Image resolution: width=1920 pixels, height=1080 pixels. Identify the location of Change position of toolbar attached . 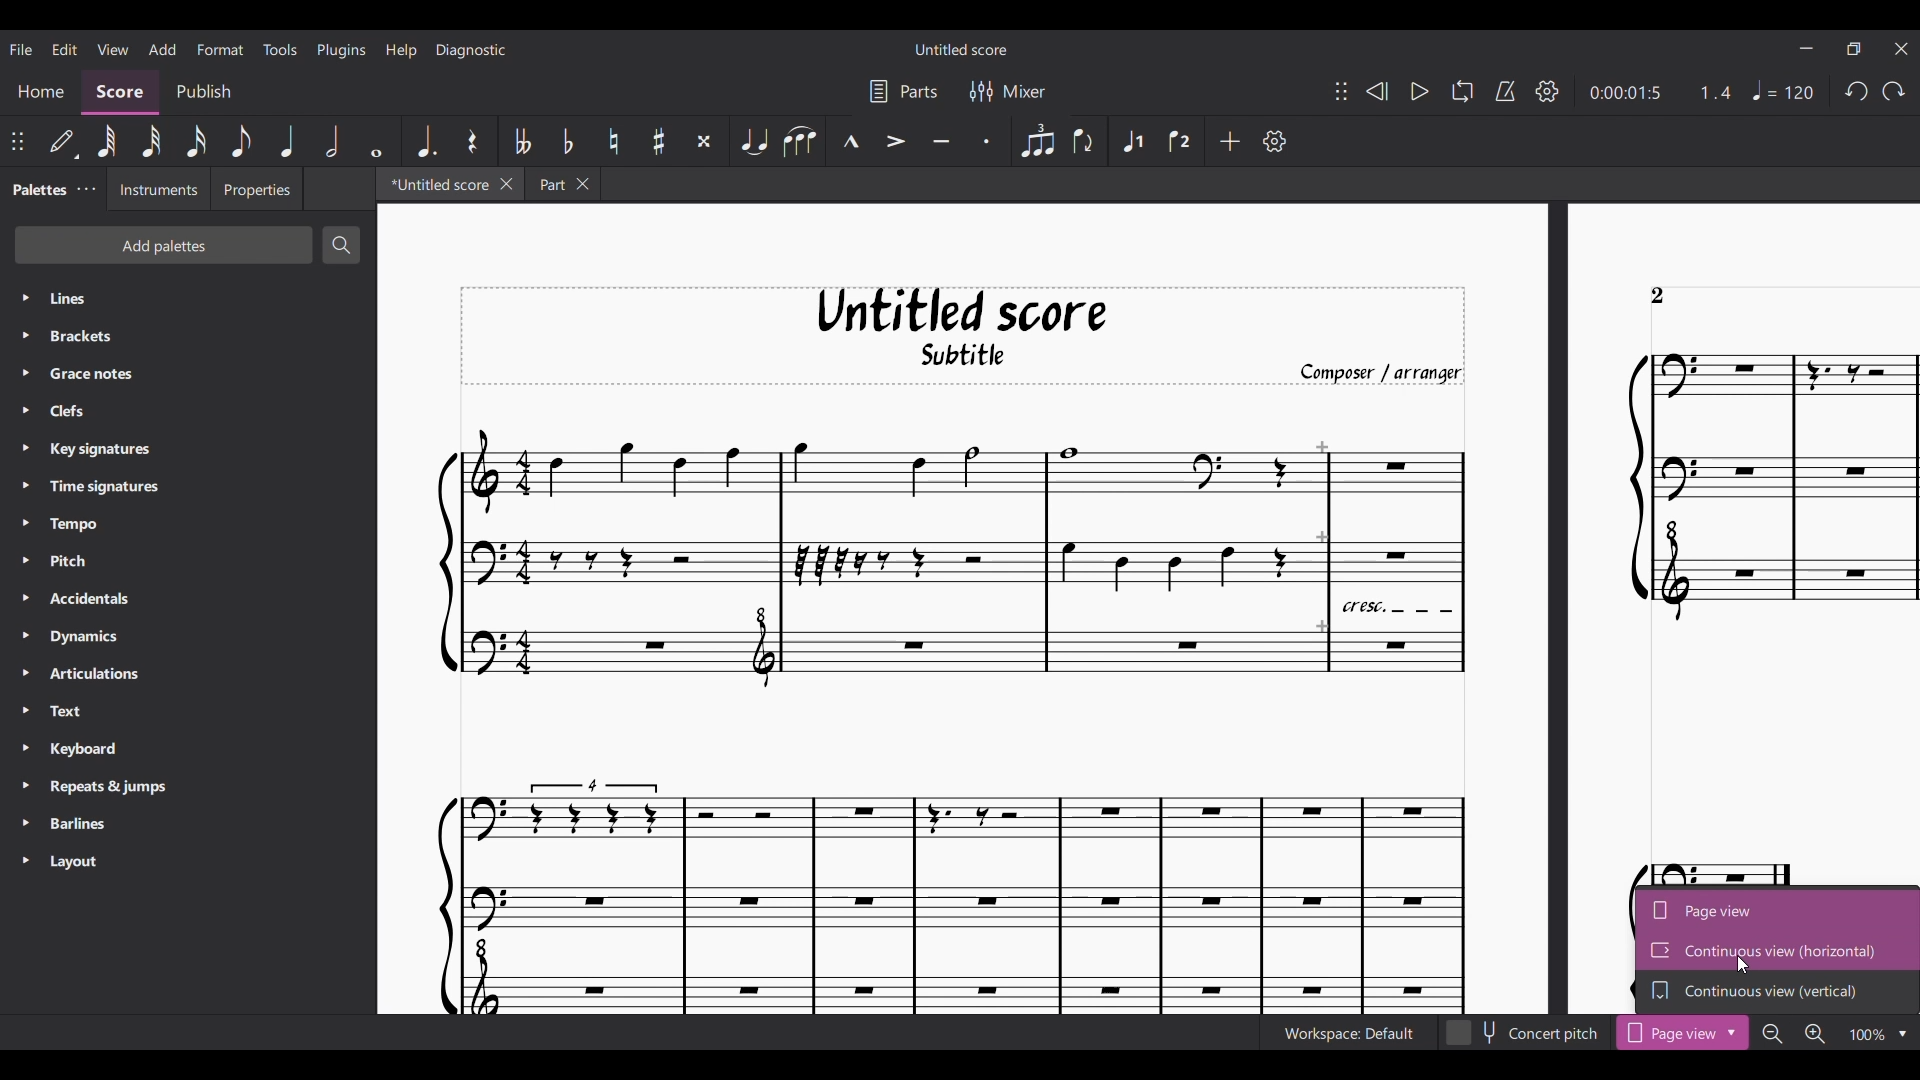
(1341, 90).